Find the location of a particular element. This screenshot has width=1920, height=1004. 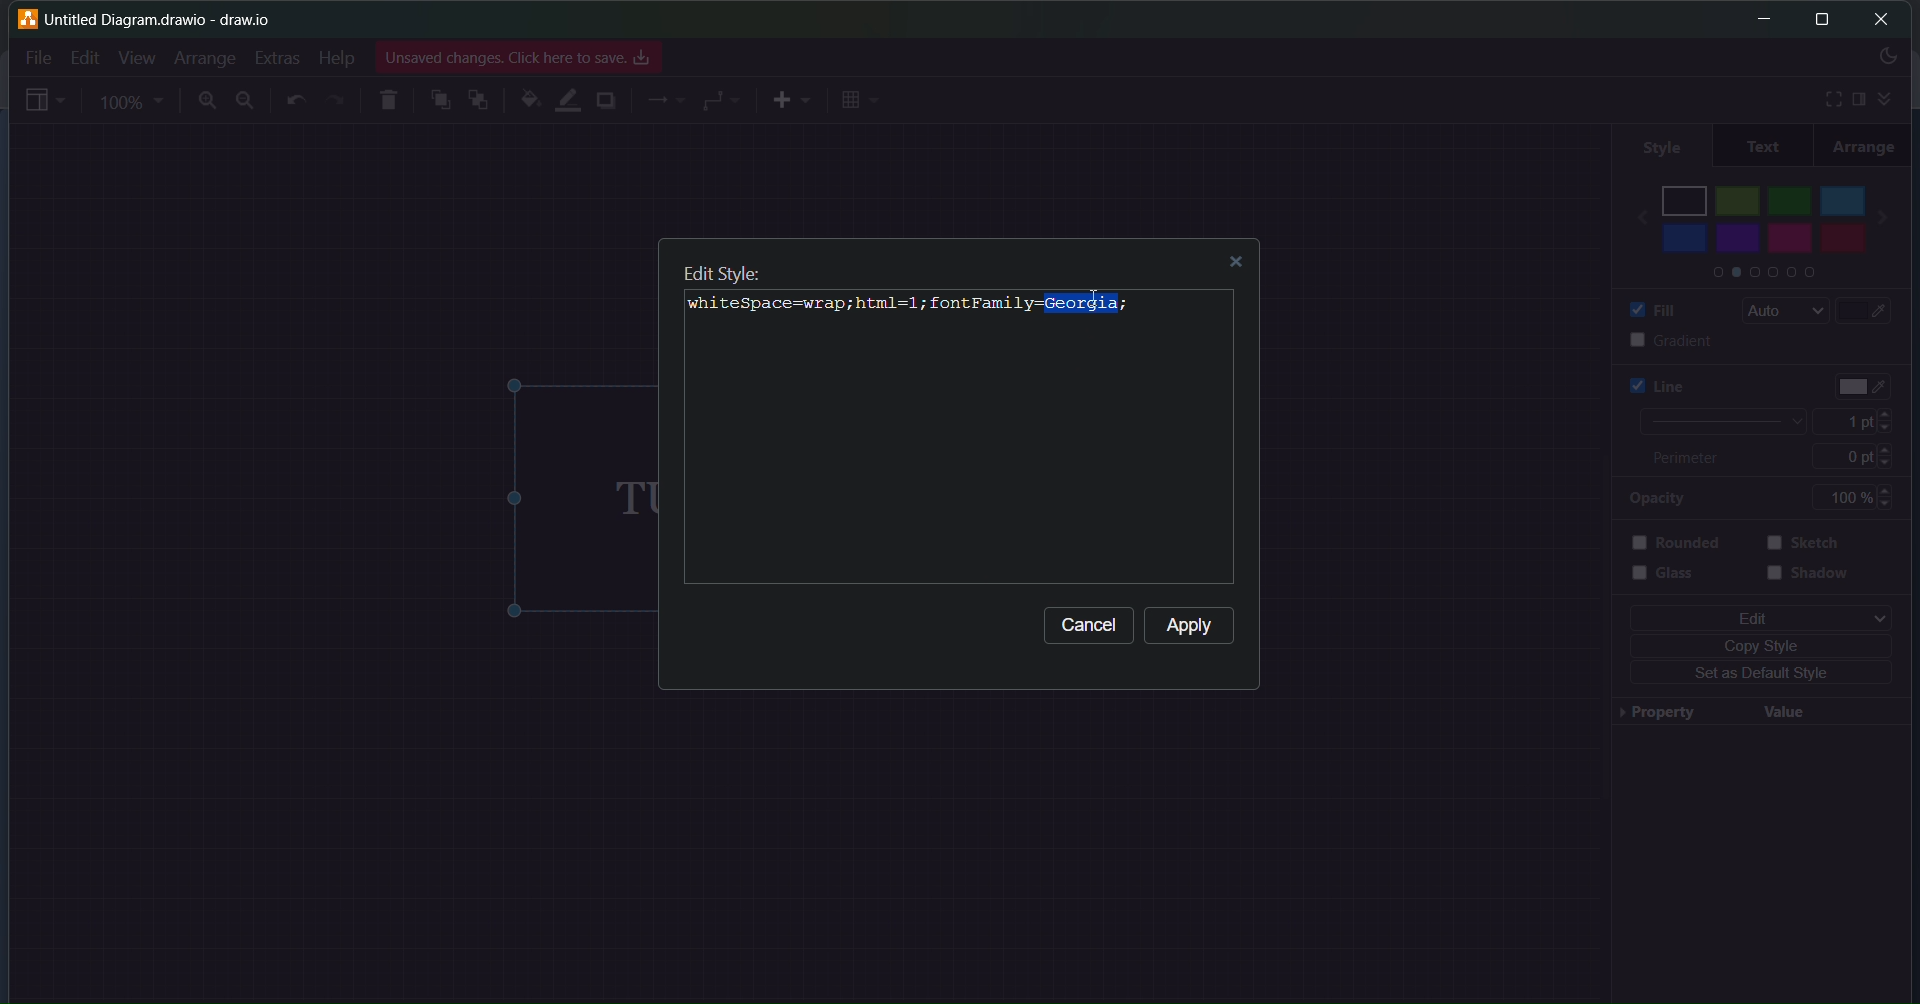

style is located at coordinates (1657, 143).